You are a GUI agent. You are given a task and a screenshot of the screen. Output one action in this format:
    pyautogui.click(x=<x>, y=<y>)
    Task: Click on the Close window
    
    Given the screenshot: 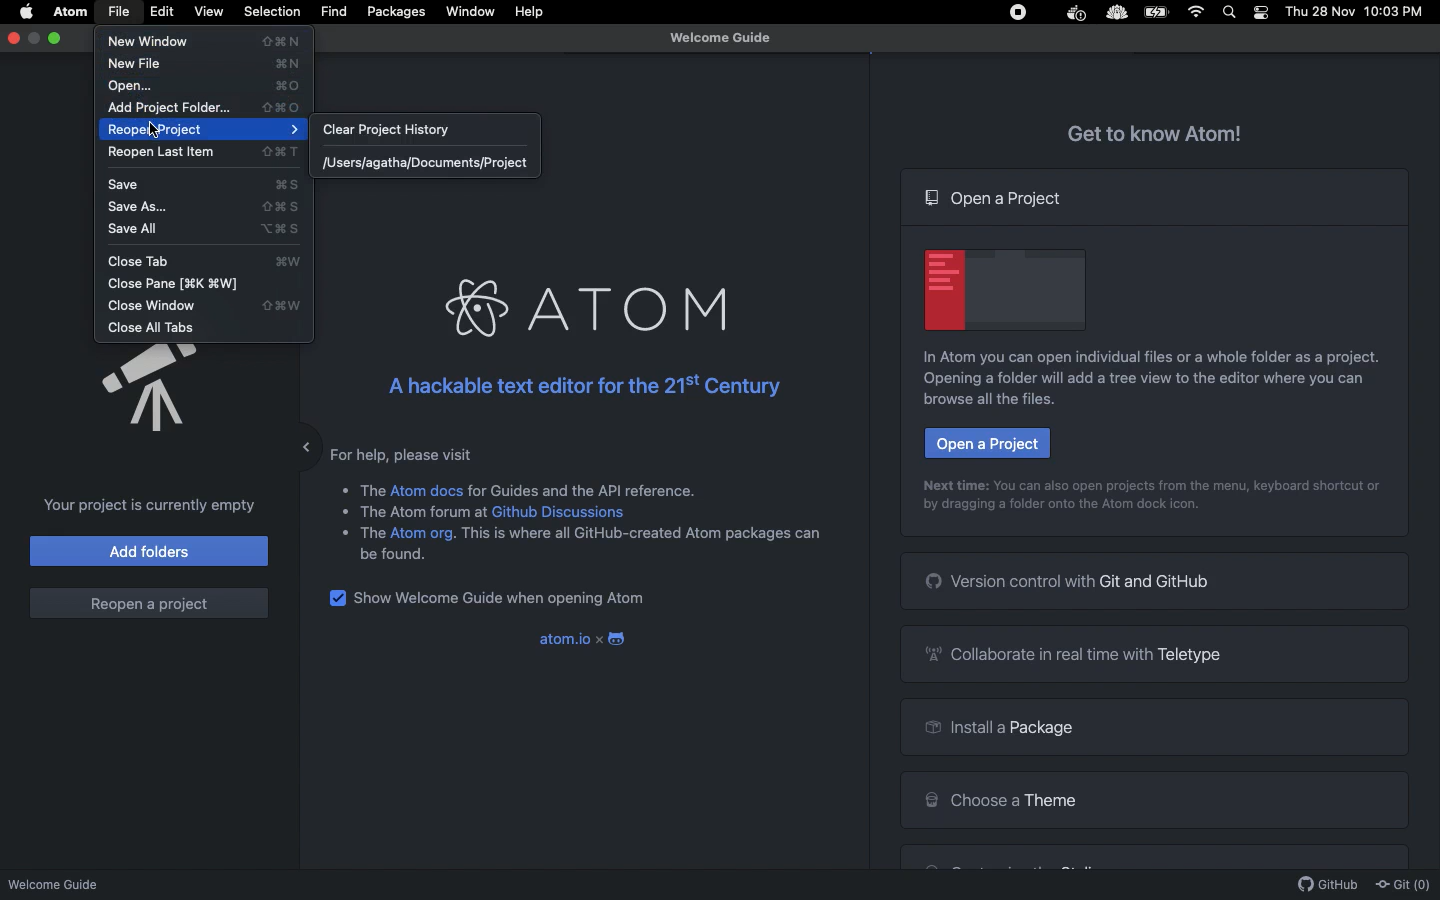 What is the action you would take?
    pyautogui.click(x=212, y=307)
    